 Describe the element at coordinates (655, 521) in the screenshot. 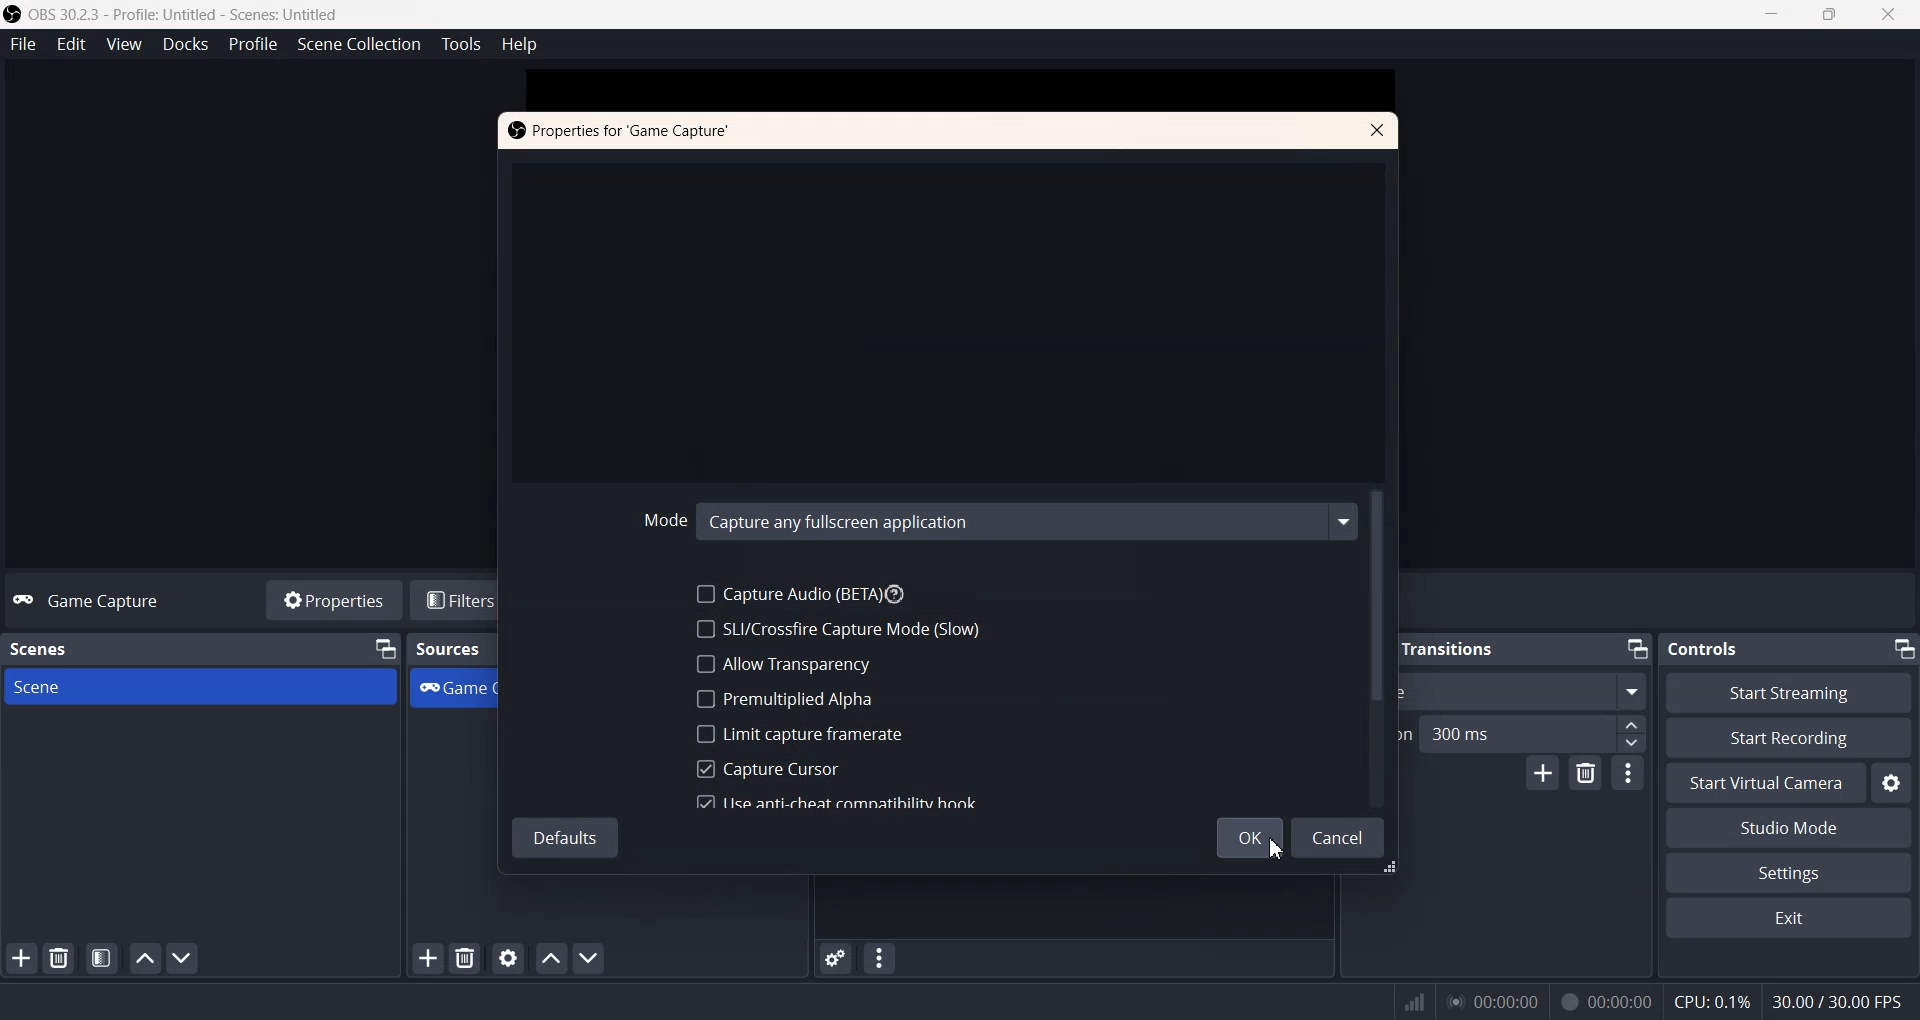

I see `Mode` at that location.